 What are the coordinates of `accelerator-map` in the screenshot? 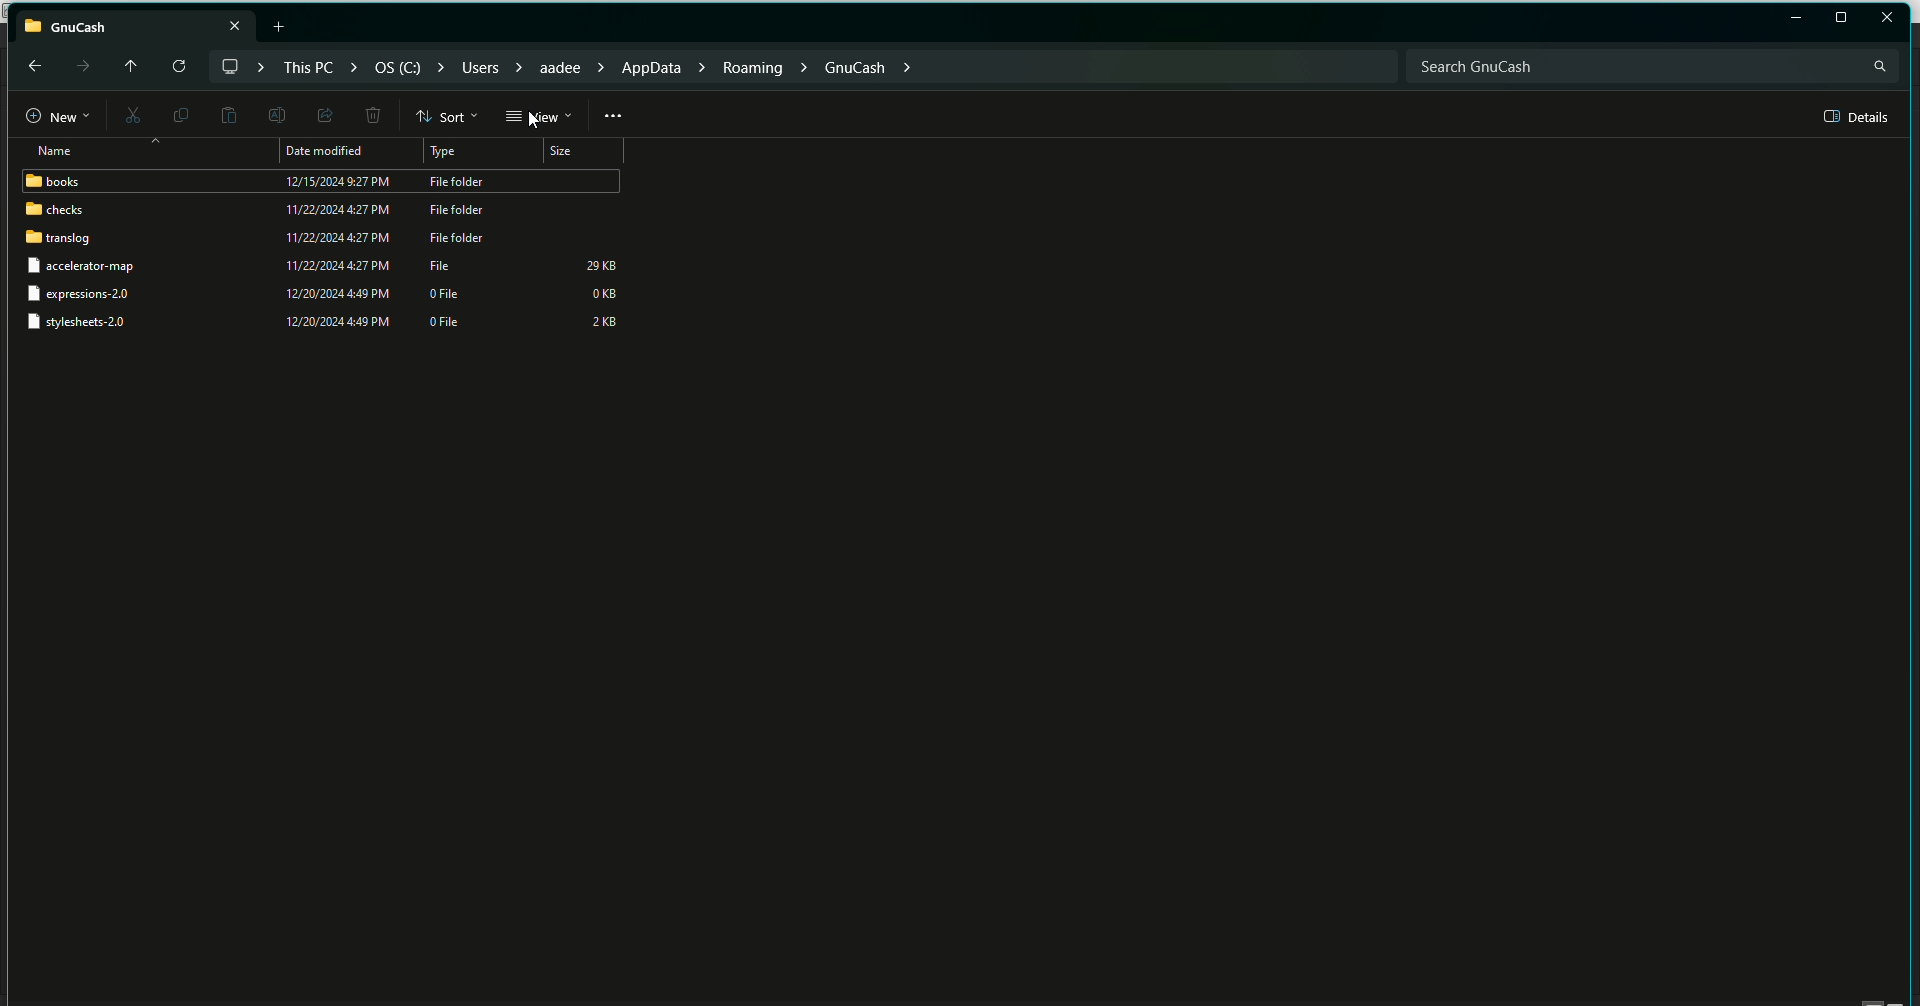 It's located at (96, 268).